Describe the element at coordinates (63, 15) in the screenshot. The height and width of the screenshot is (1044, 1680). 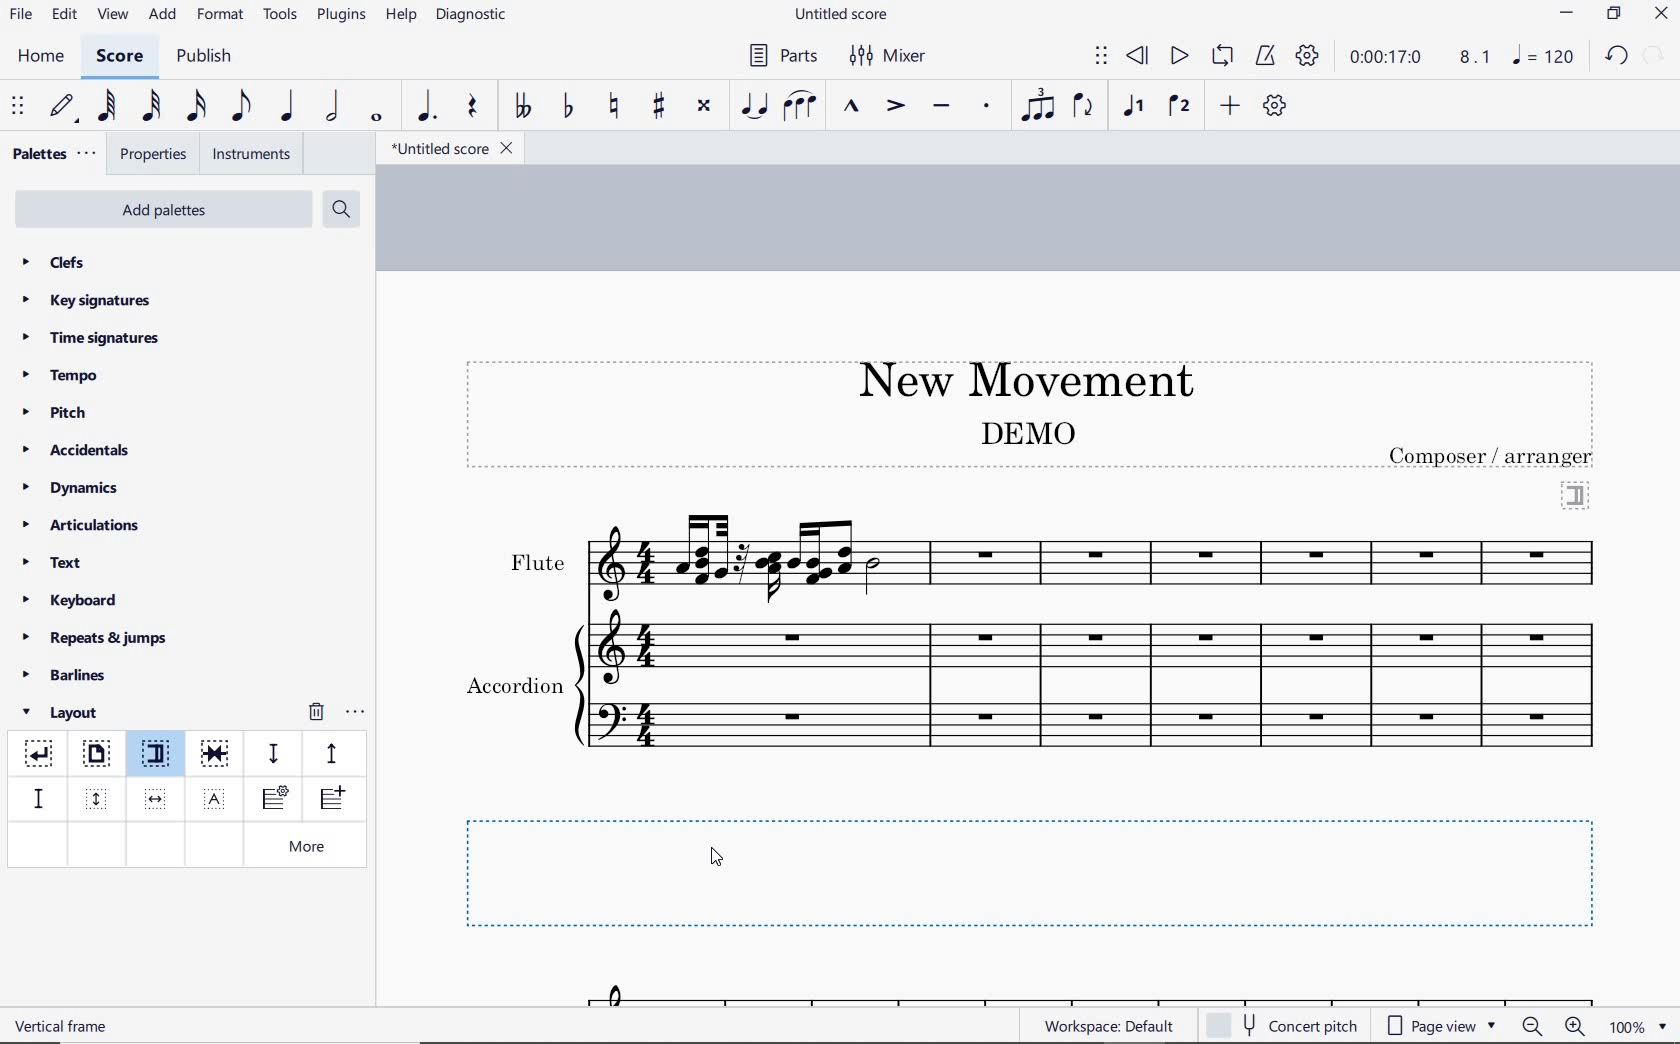
I see `edit` at that location.